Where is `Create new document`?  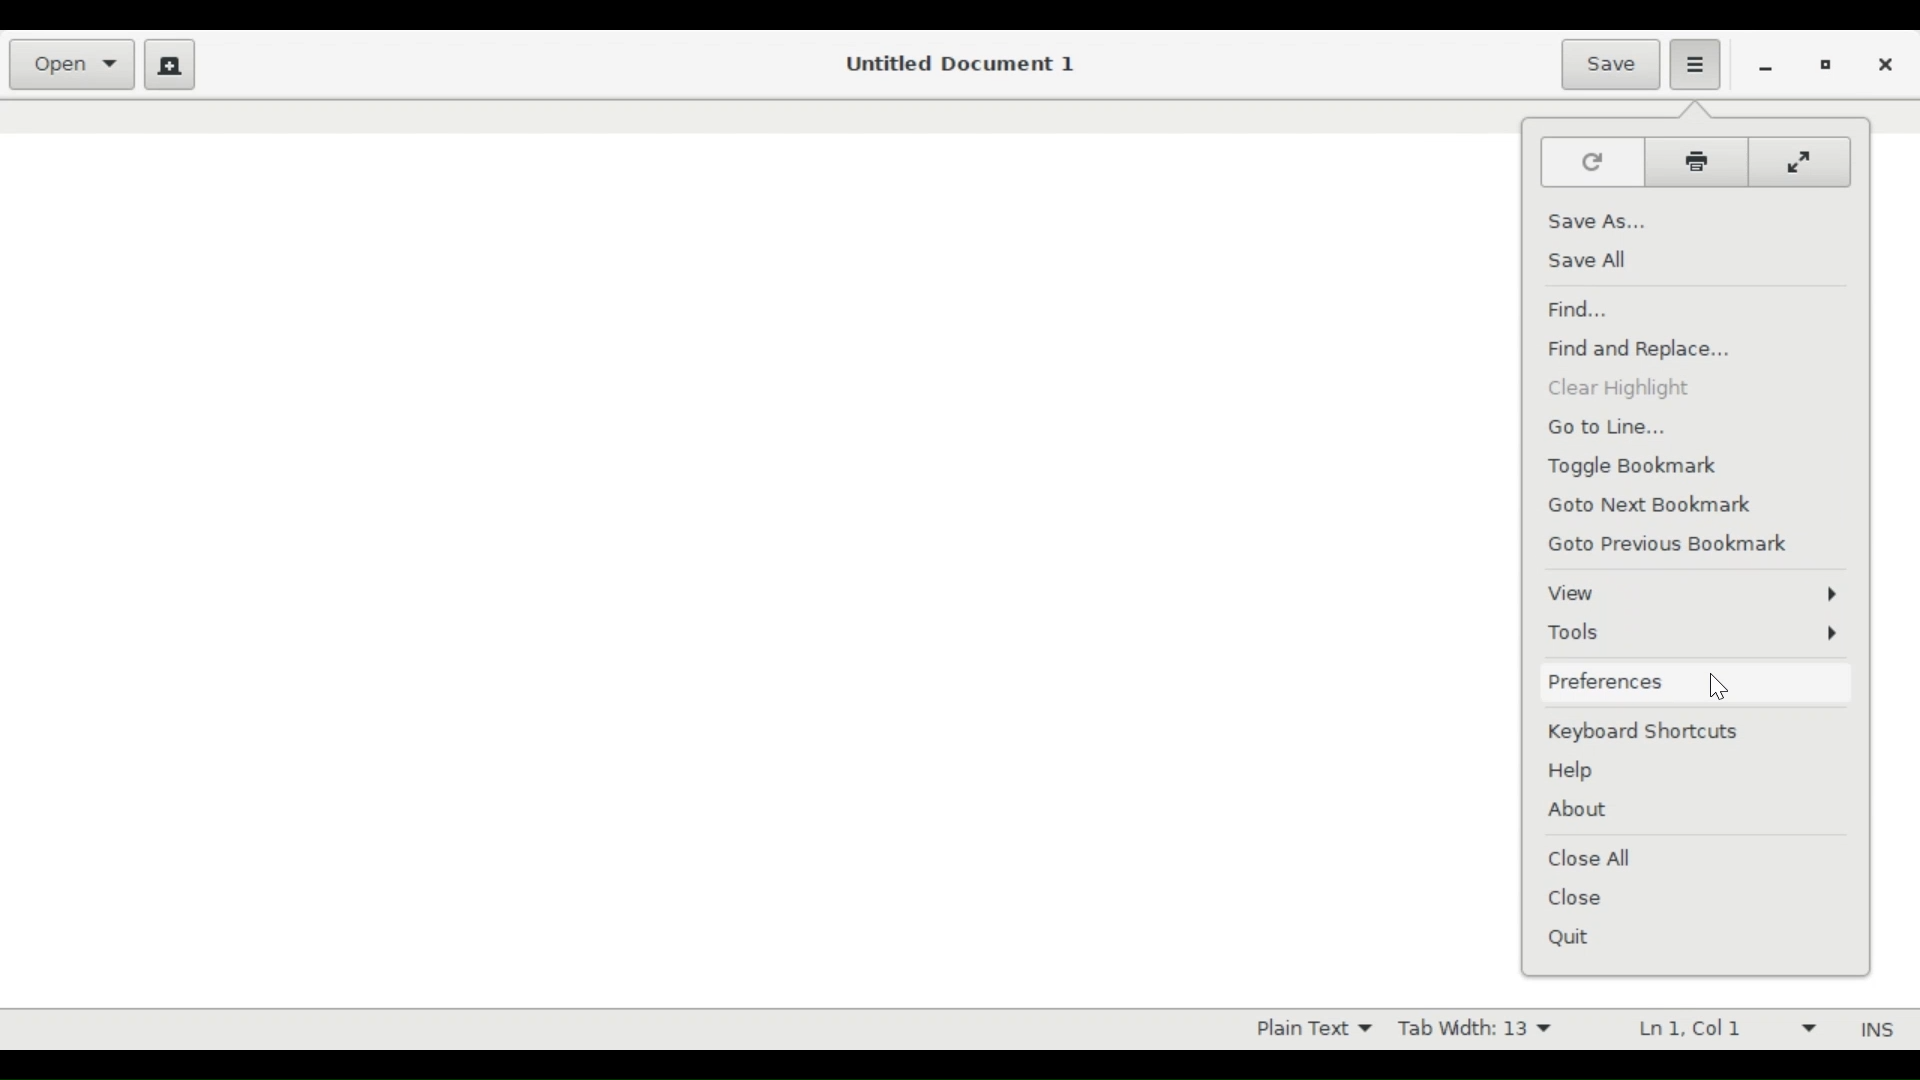
Create new document is located at coordinates (171, 64).